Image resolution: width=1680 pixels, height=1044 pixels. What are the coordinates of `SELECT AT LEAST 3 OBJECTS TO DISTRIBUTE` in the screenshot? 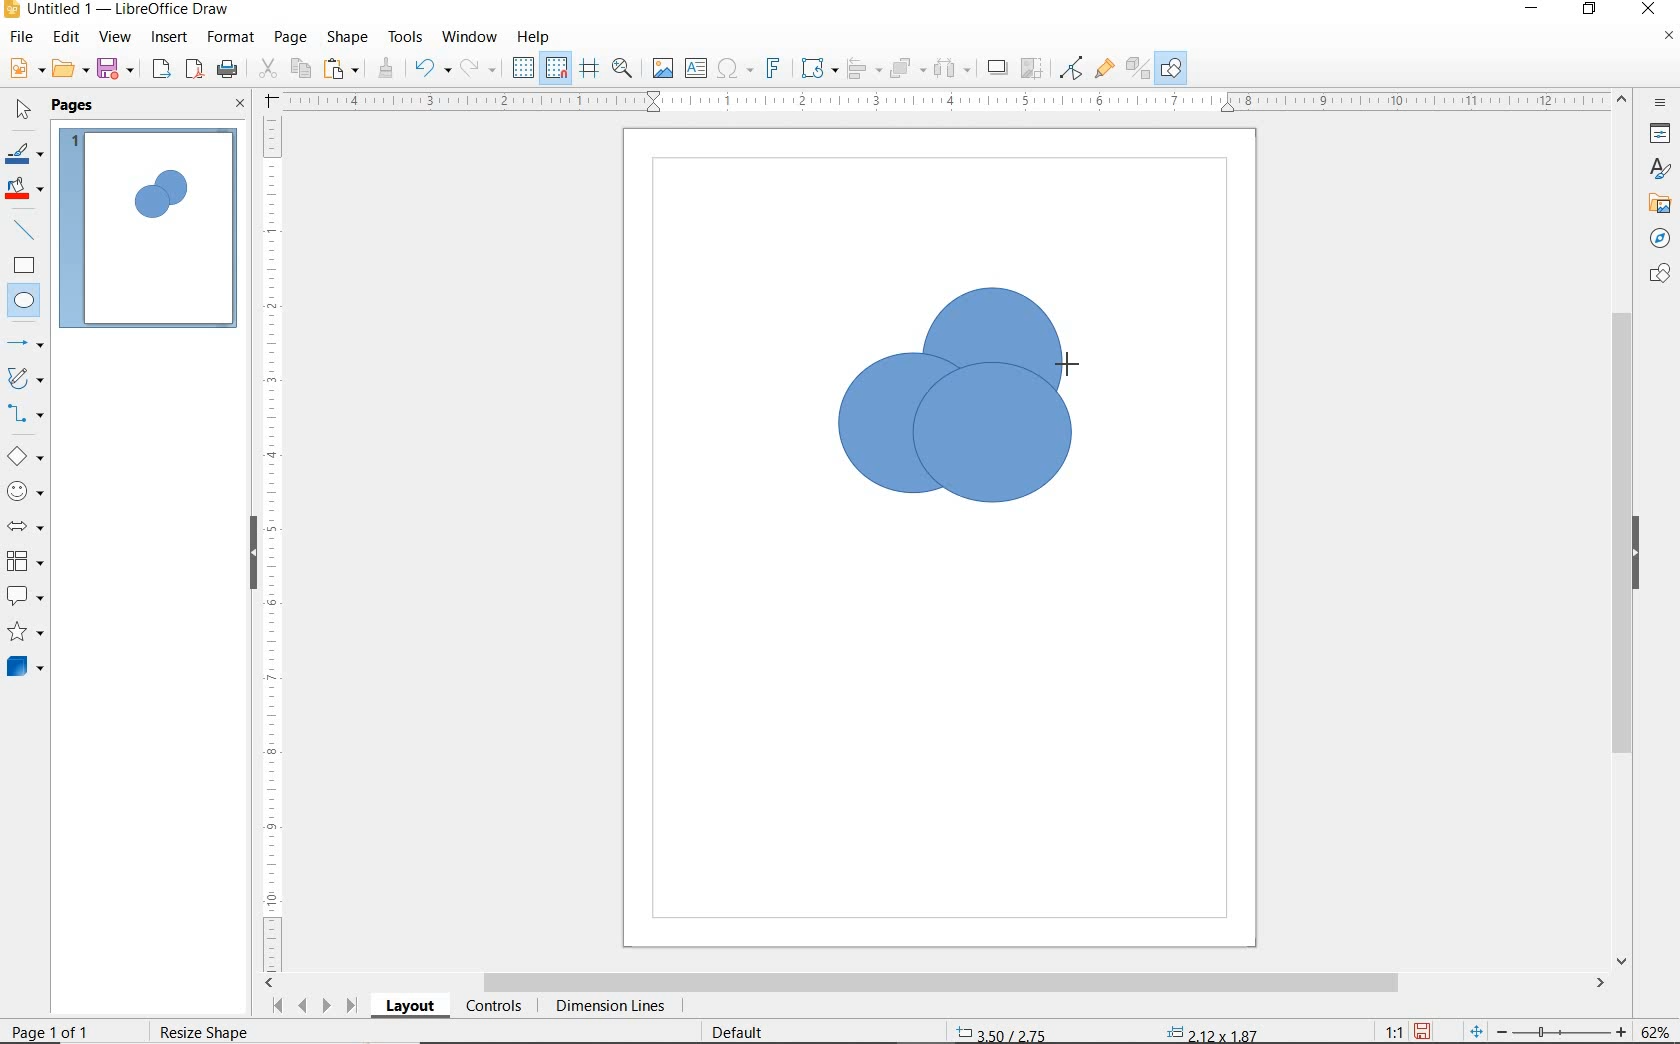 It's located at (953, 67).